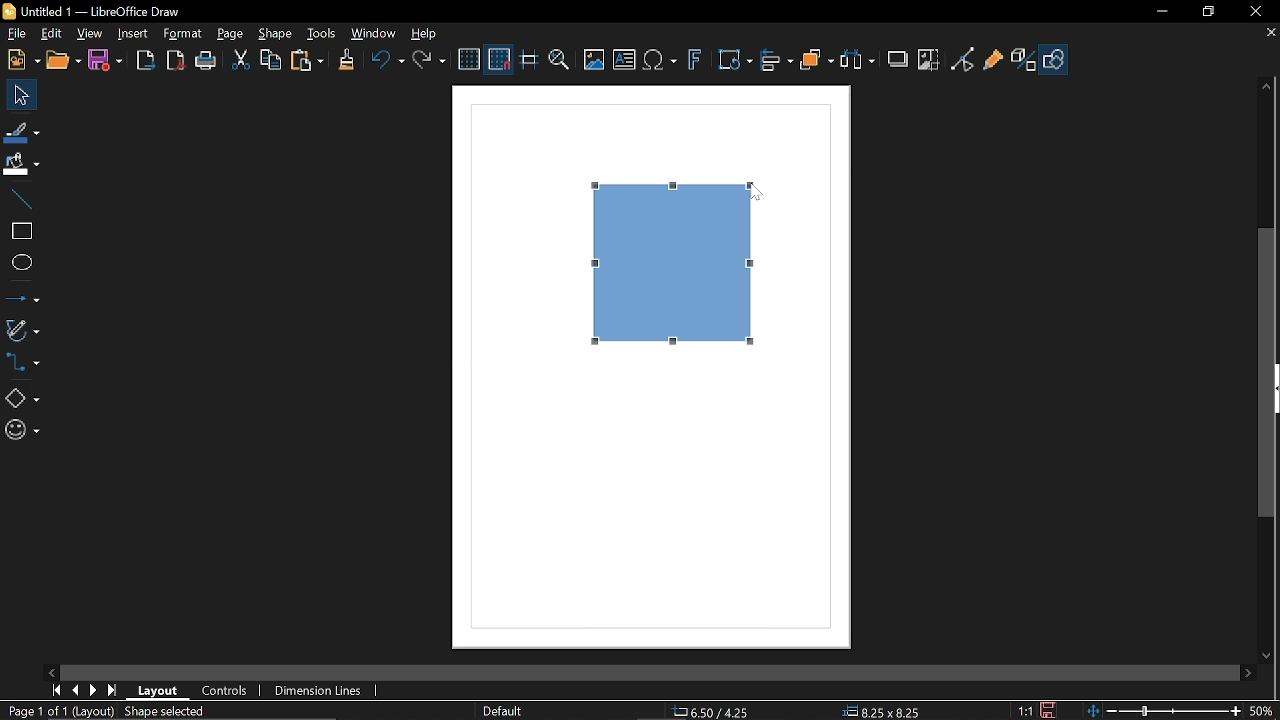 The height and width of the screenshot is (720, 1280). Describe the element at coordinates (76, 690) in the screenshot. I see `previous page` at that location.